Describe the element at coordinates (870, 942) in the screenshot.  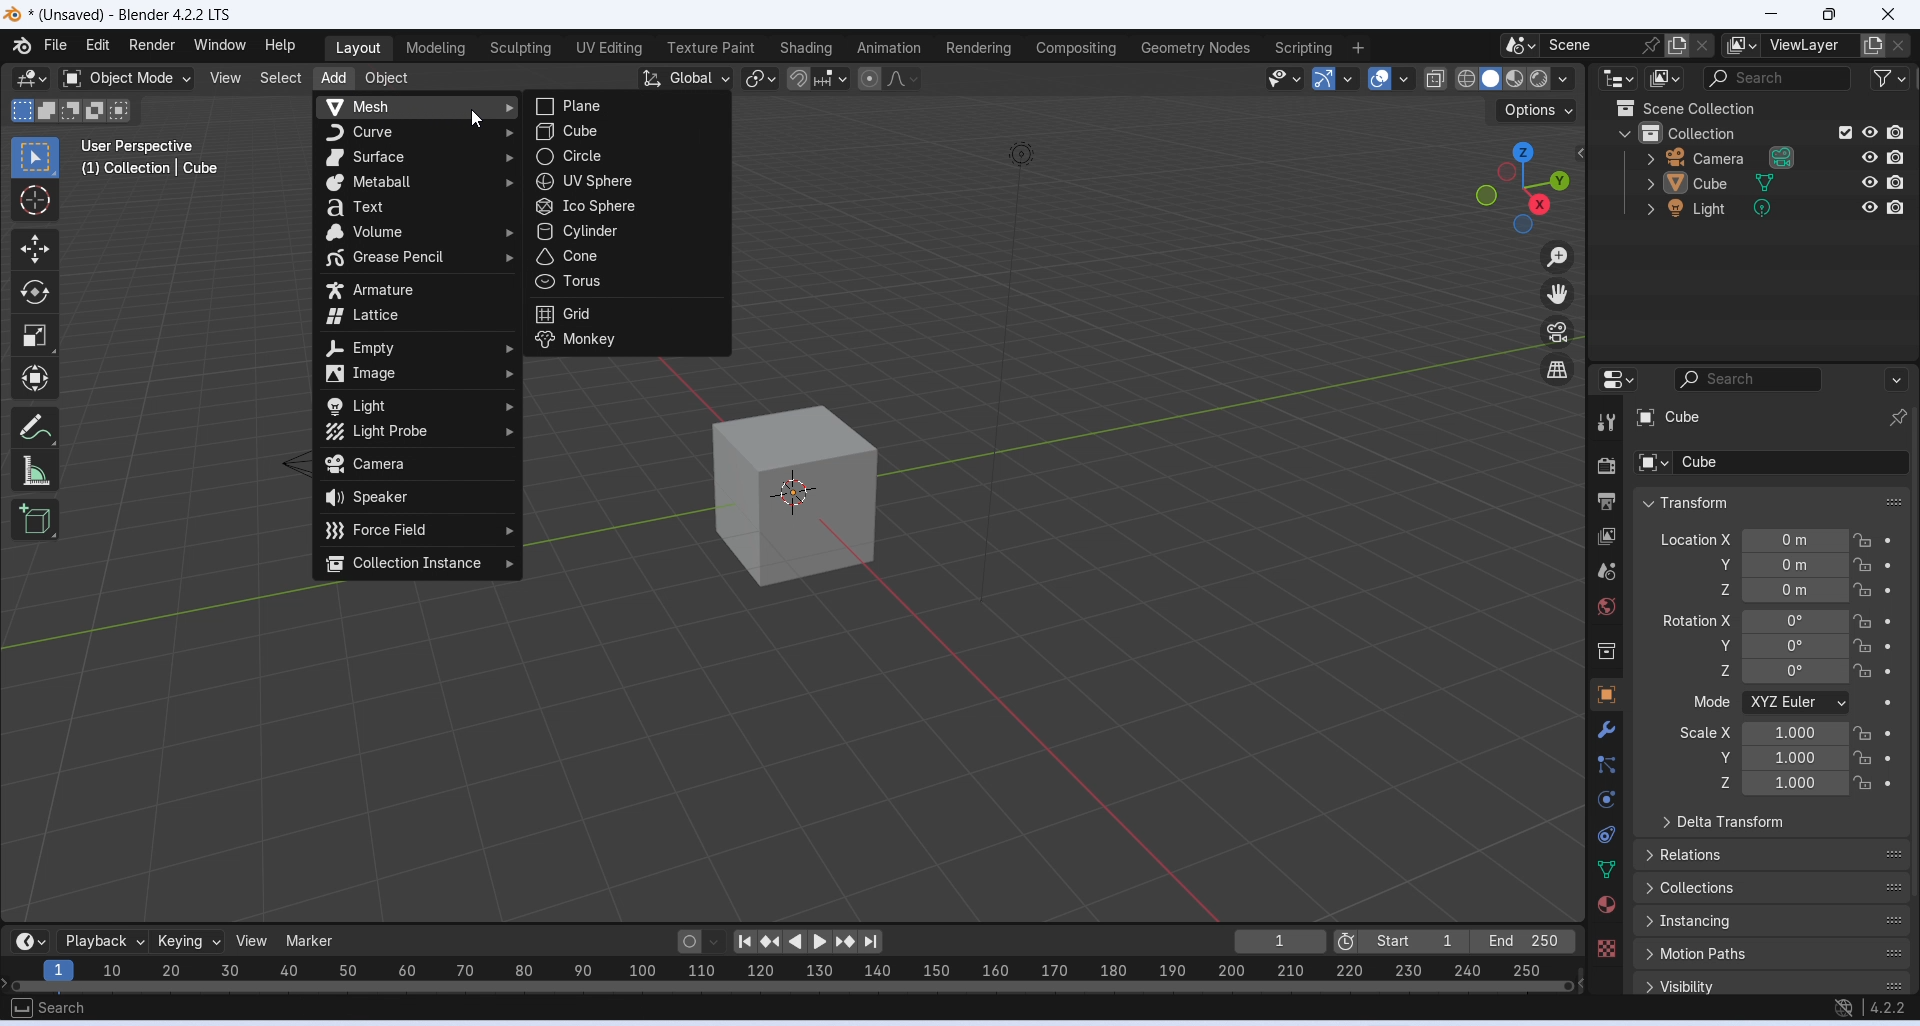
I see `jump to endpoint` at that location.